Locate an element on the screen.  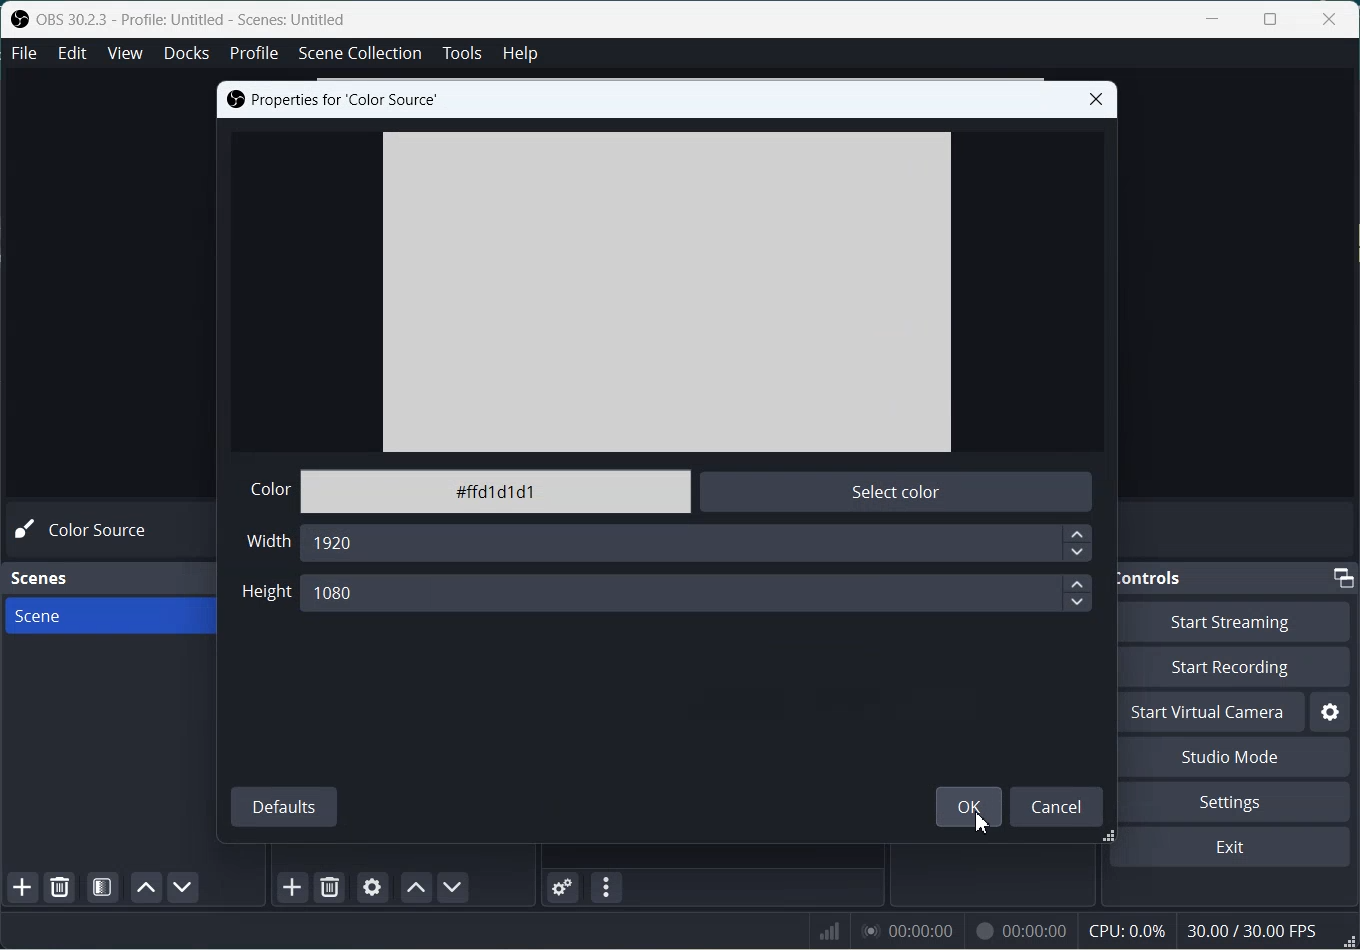
Audio mixer menu is located at coordinates (605, 887).